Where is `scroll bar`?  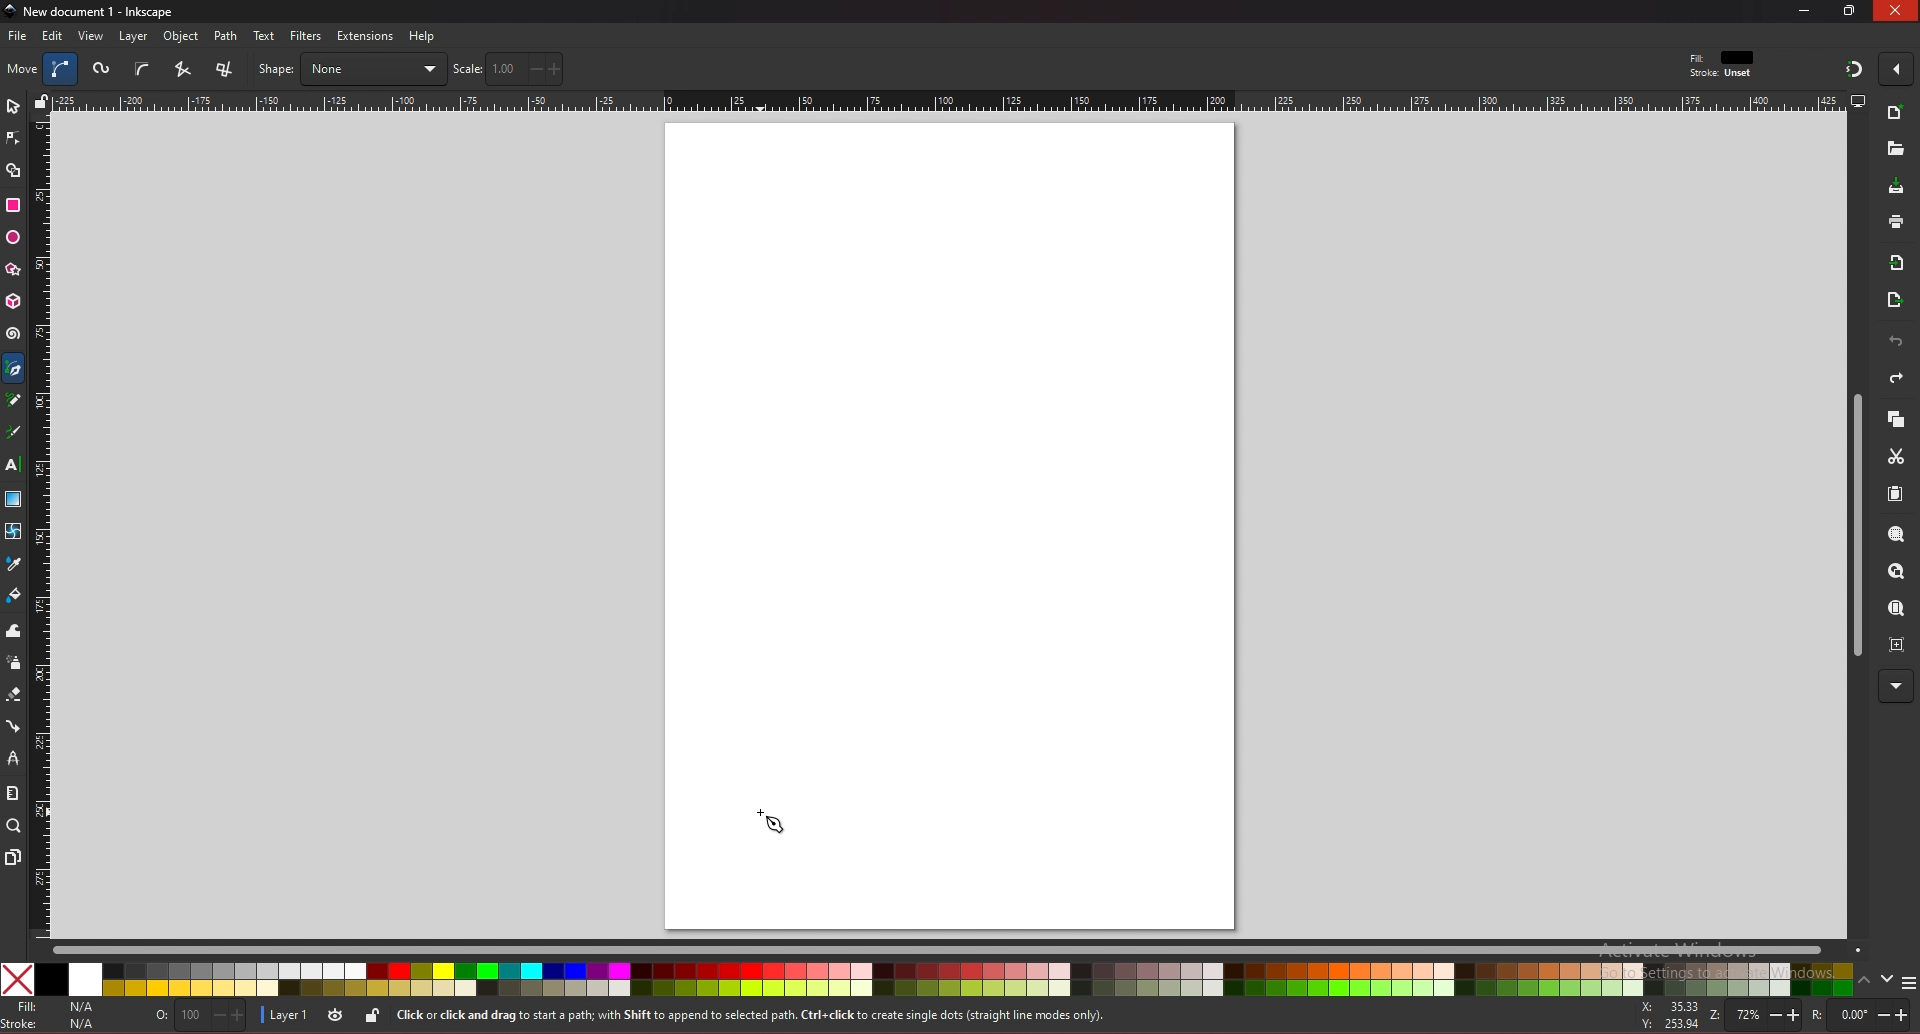 scroll bar is located at coordinates (1854, 526).